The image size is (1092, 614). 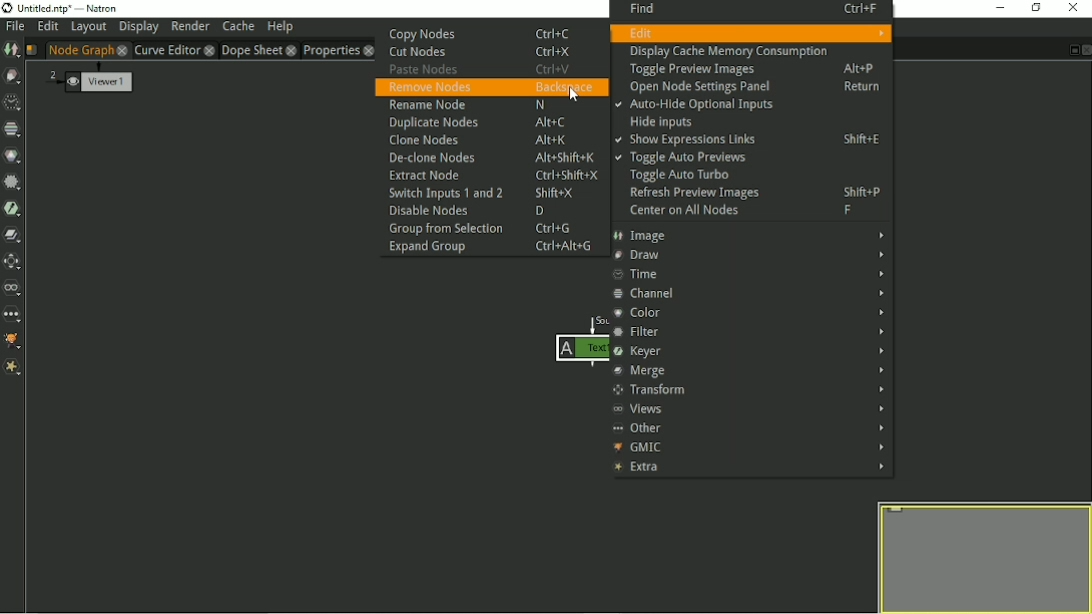 I want to click on Display Cache Memory Consumption, so click(x=727, y=52).